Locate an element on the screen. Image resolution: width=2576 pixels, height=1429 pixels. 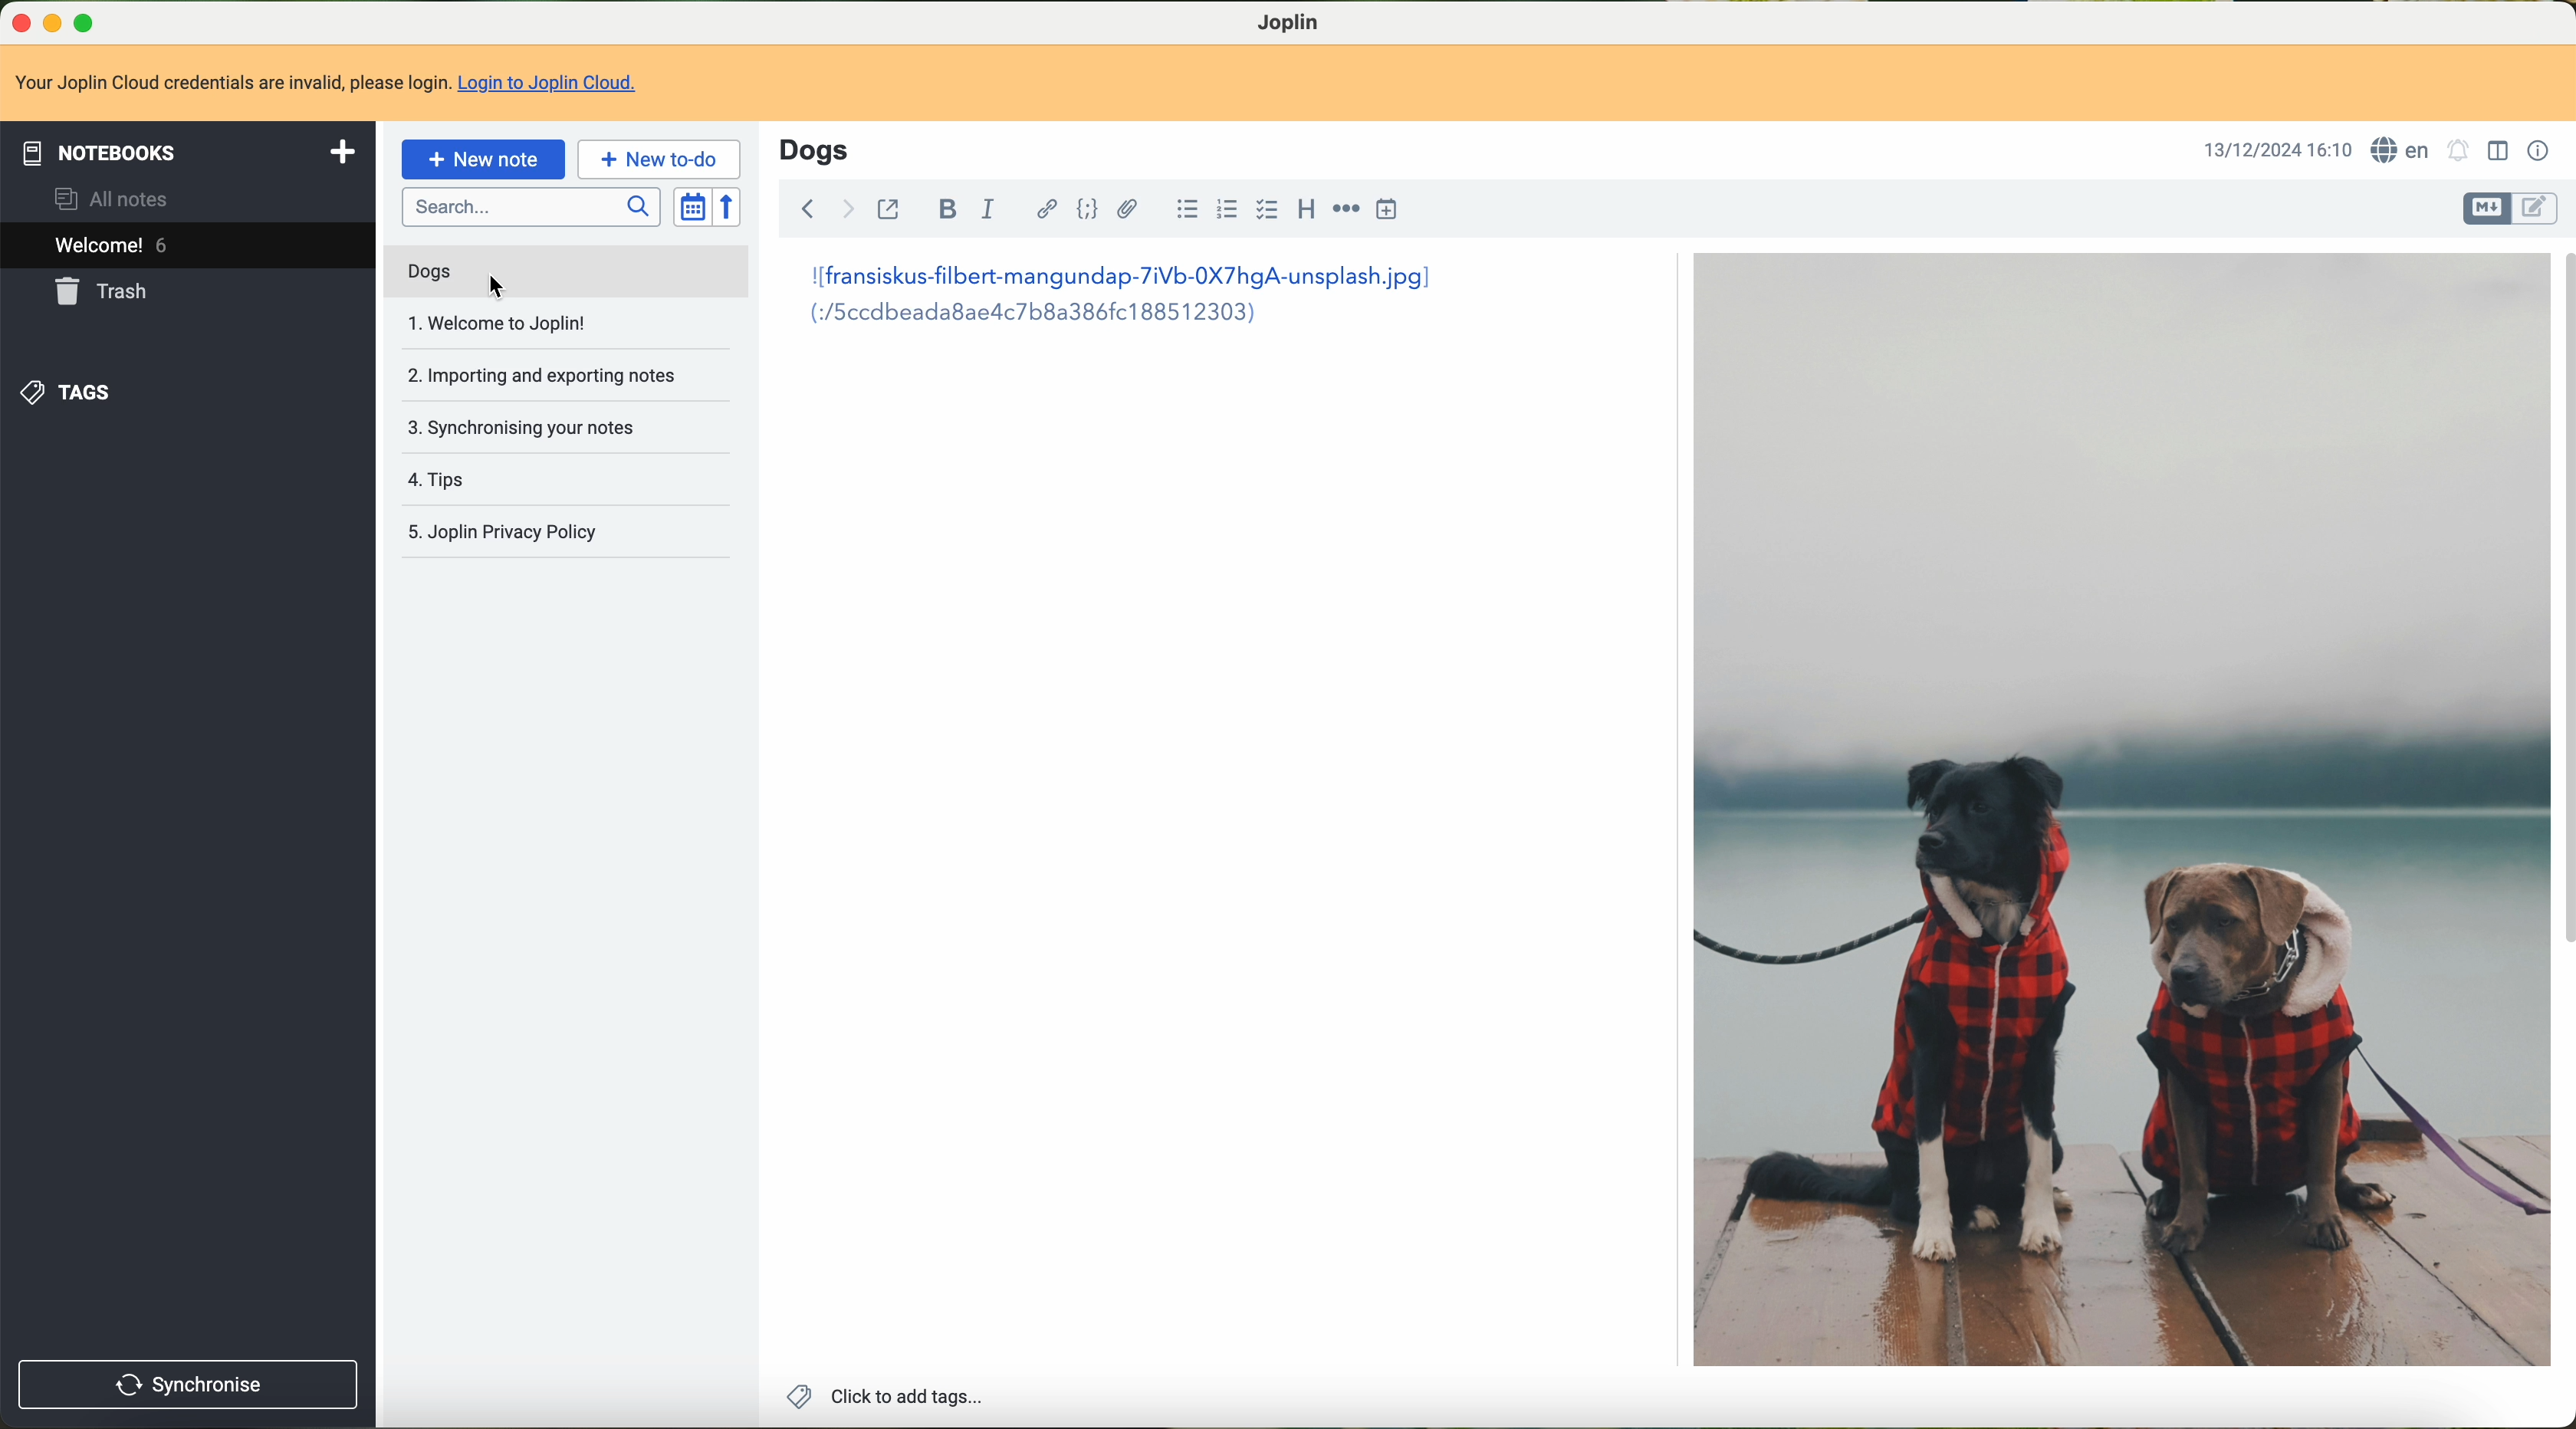
toggle editor layout is located at coordinates (2498, 150).